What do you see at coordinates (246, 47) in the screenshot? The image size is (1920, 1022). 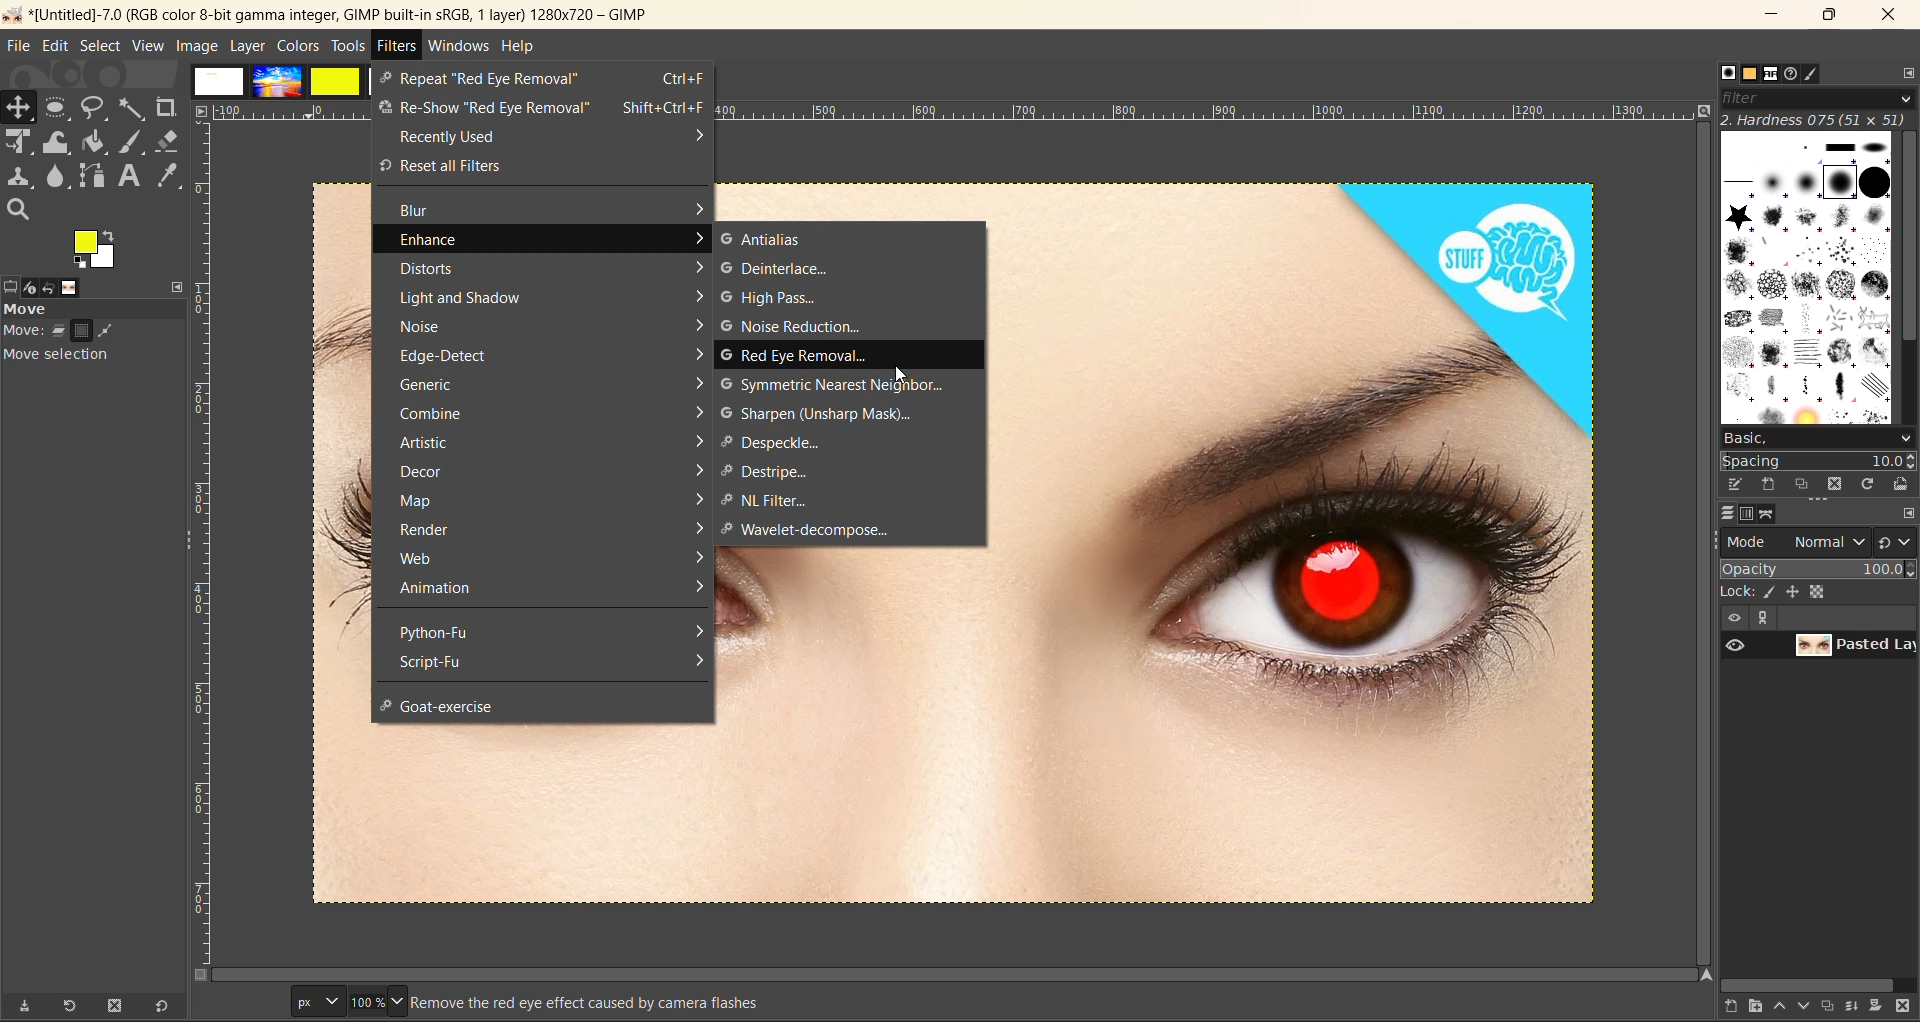 I see `layer` at bounding box center [246, 47].